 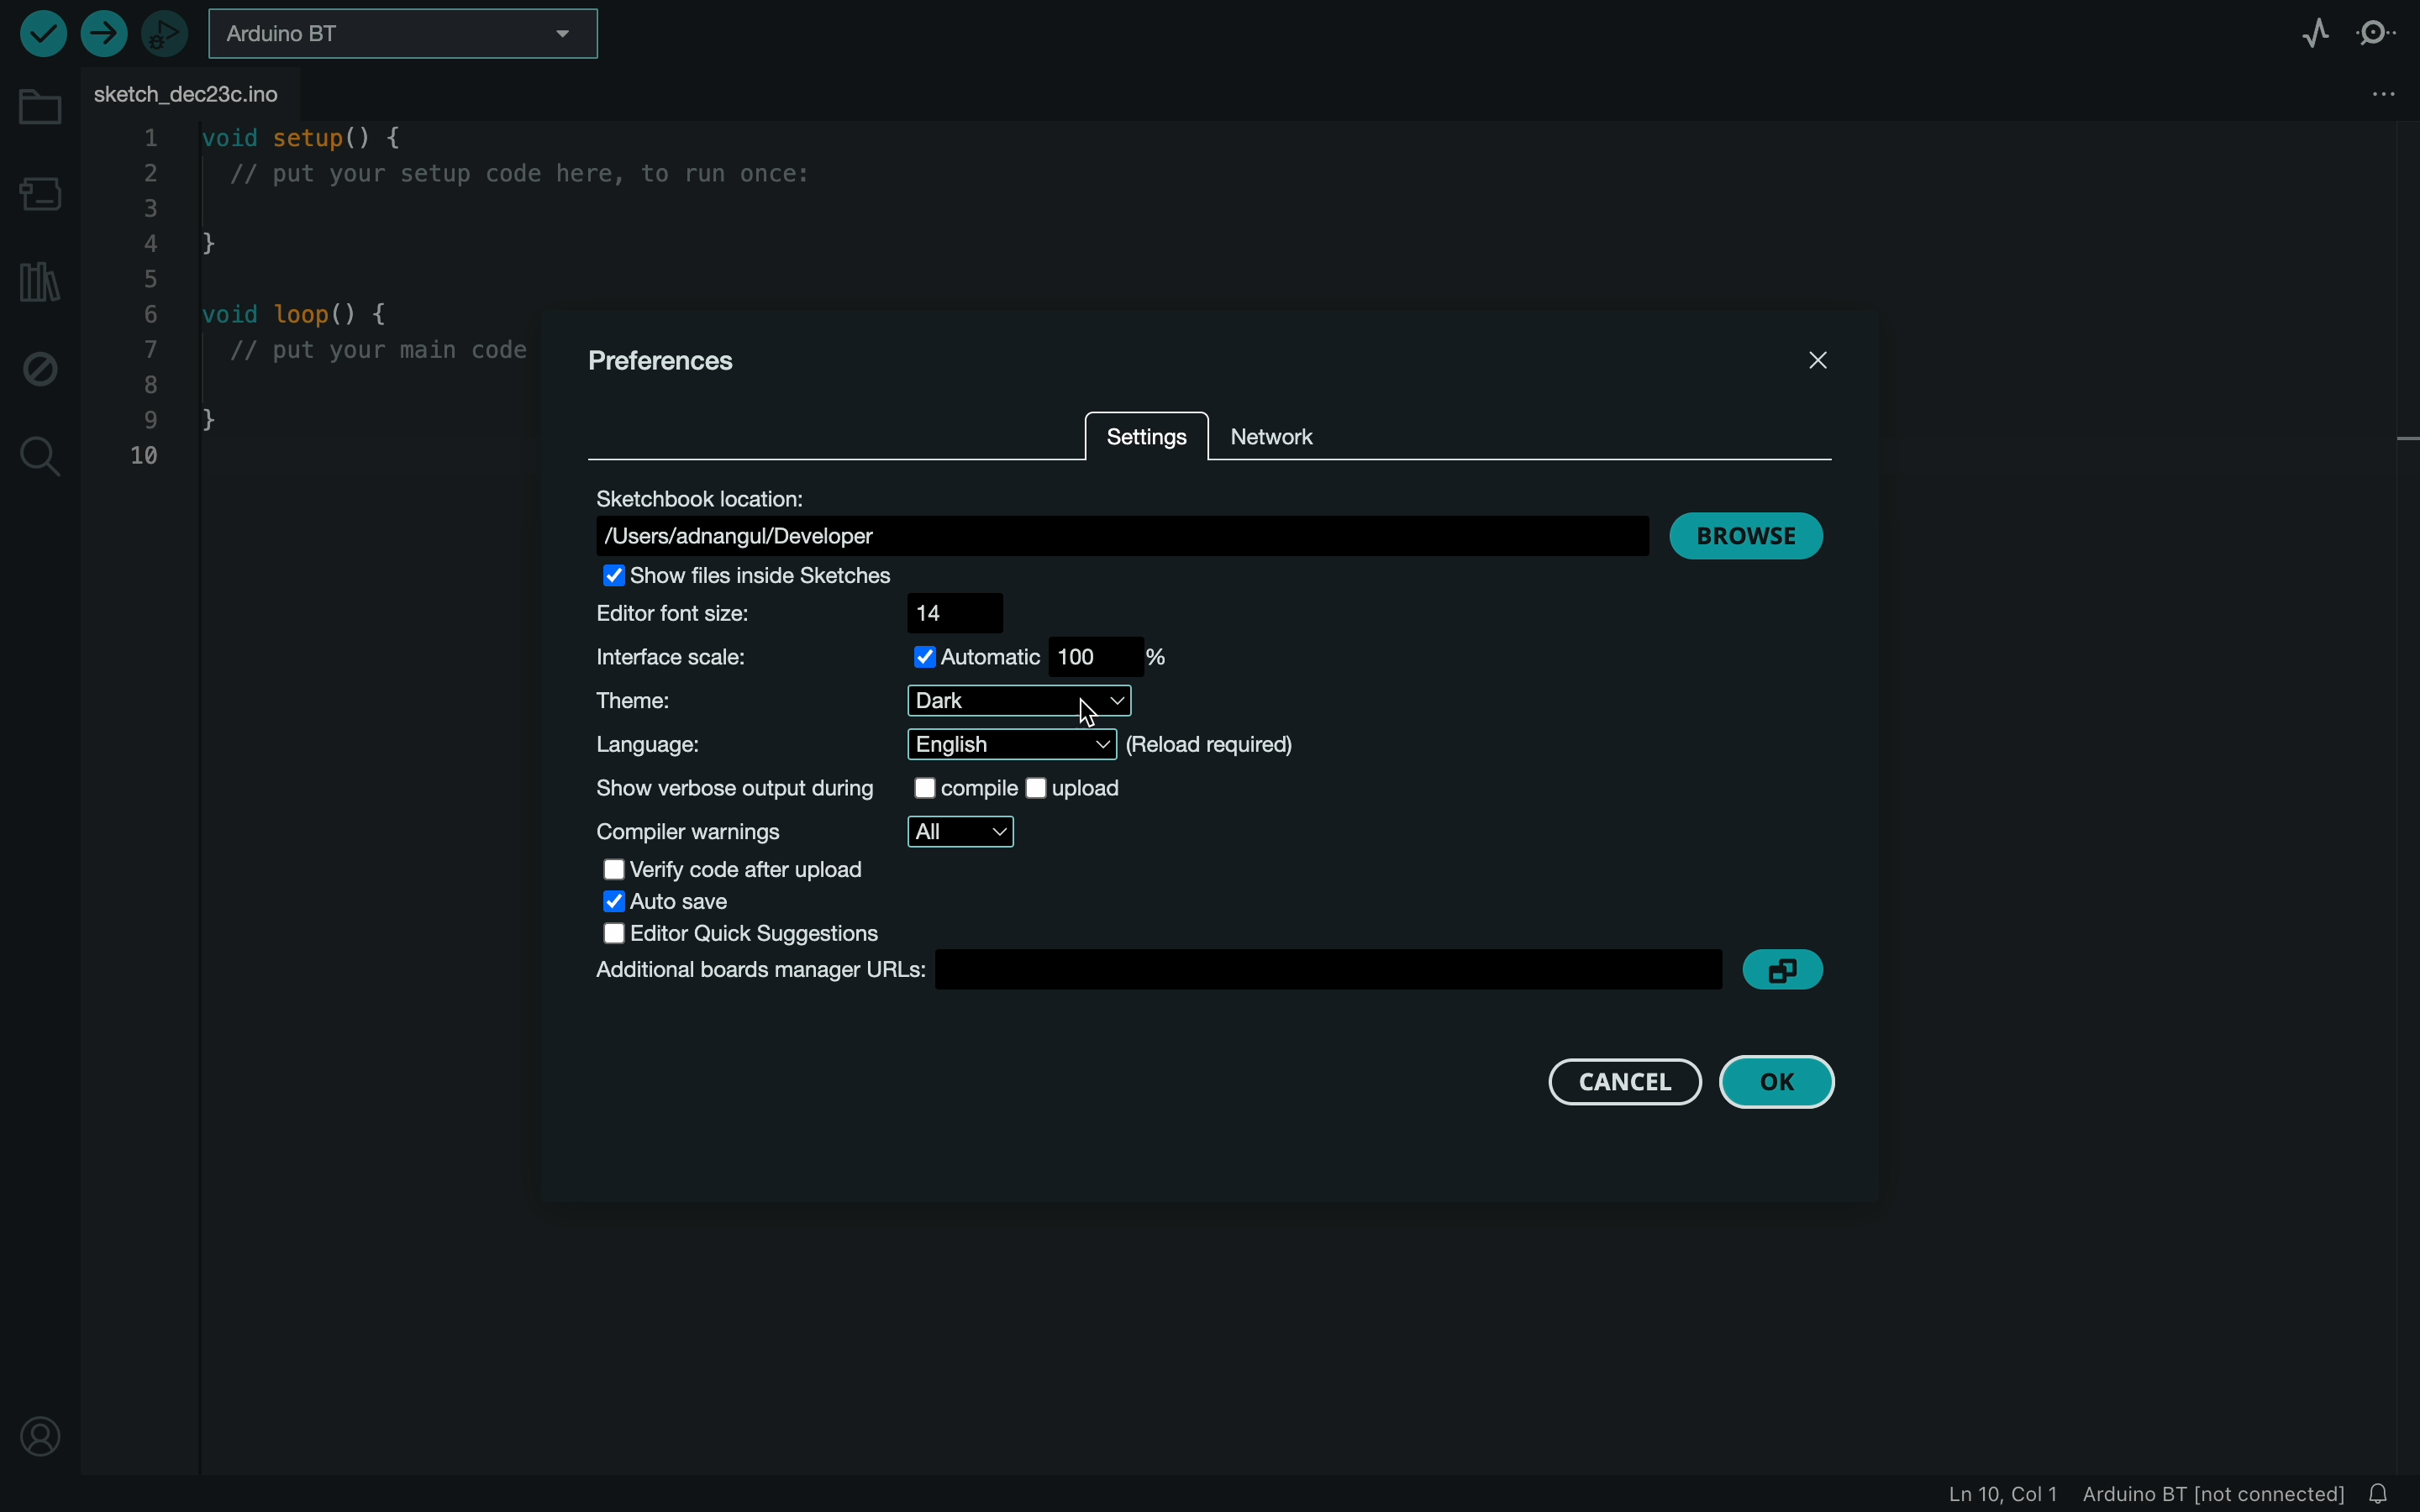 I want to click on serial plotter, so click(x=2304, y=32).